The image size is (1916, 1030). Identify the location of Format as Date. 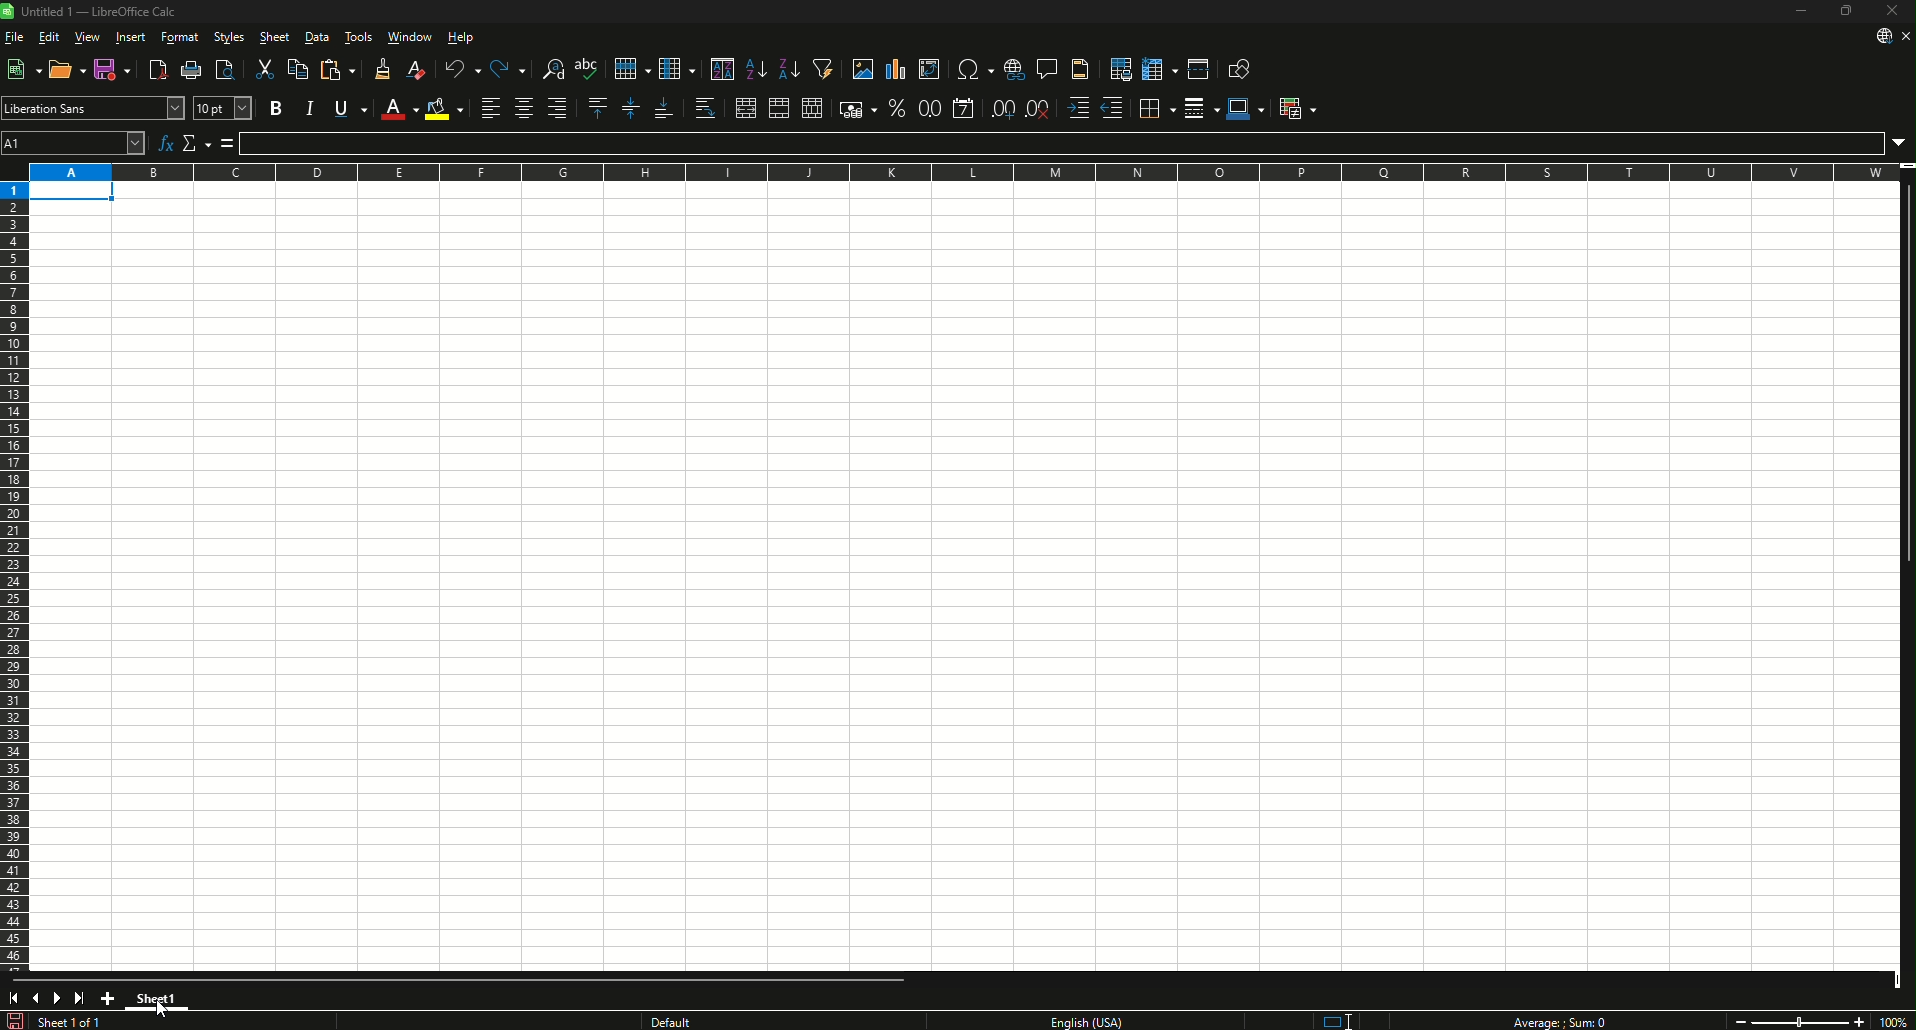
(964, 108).